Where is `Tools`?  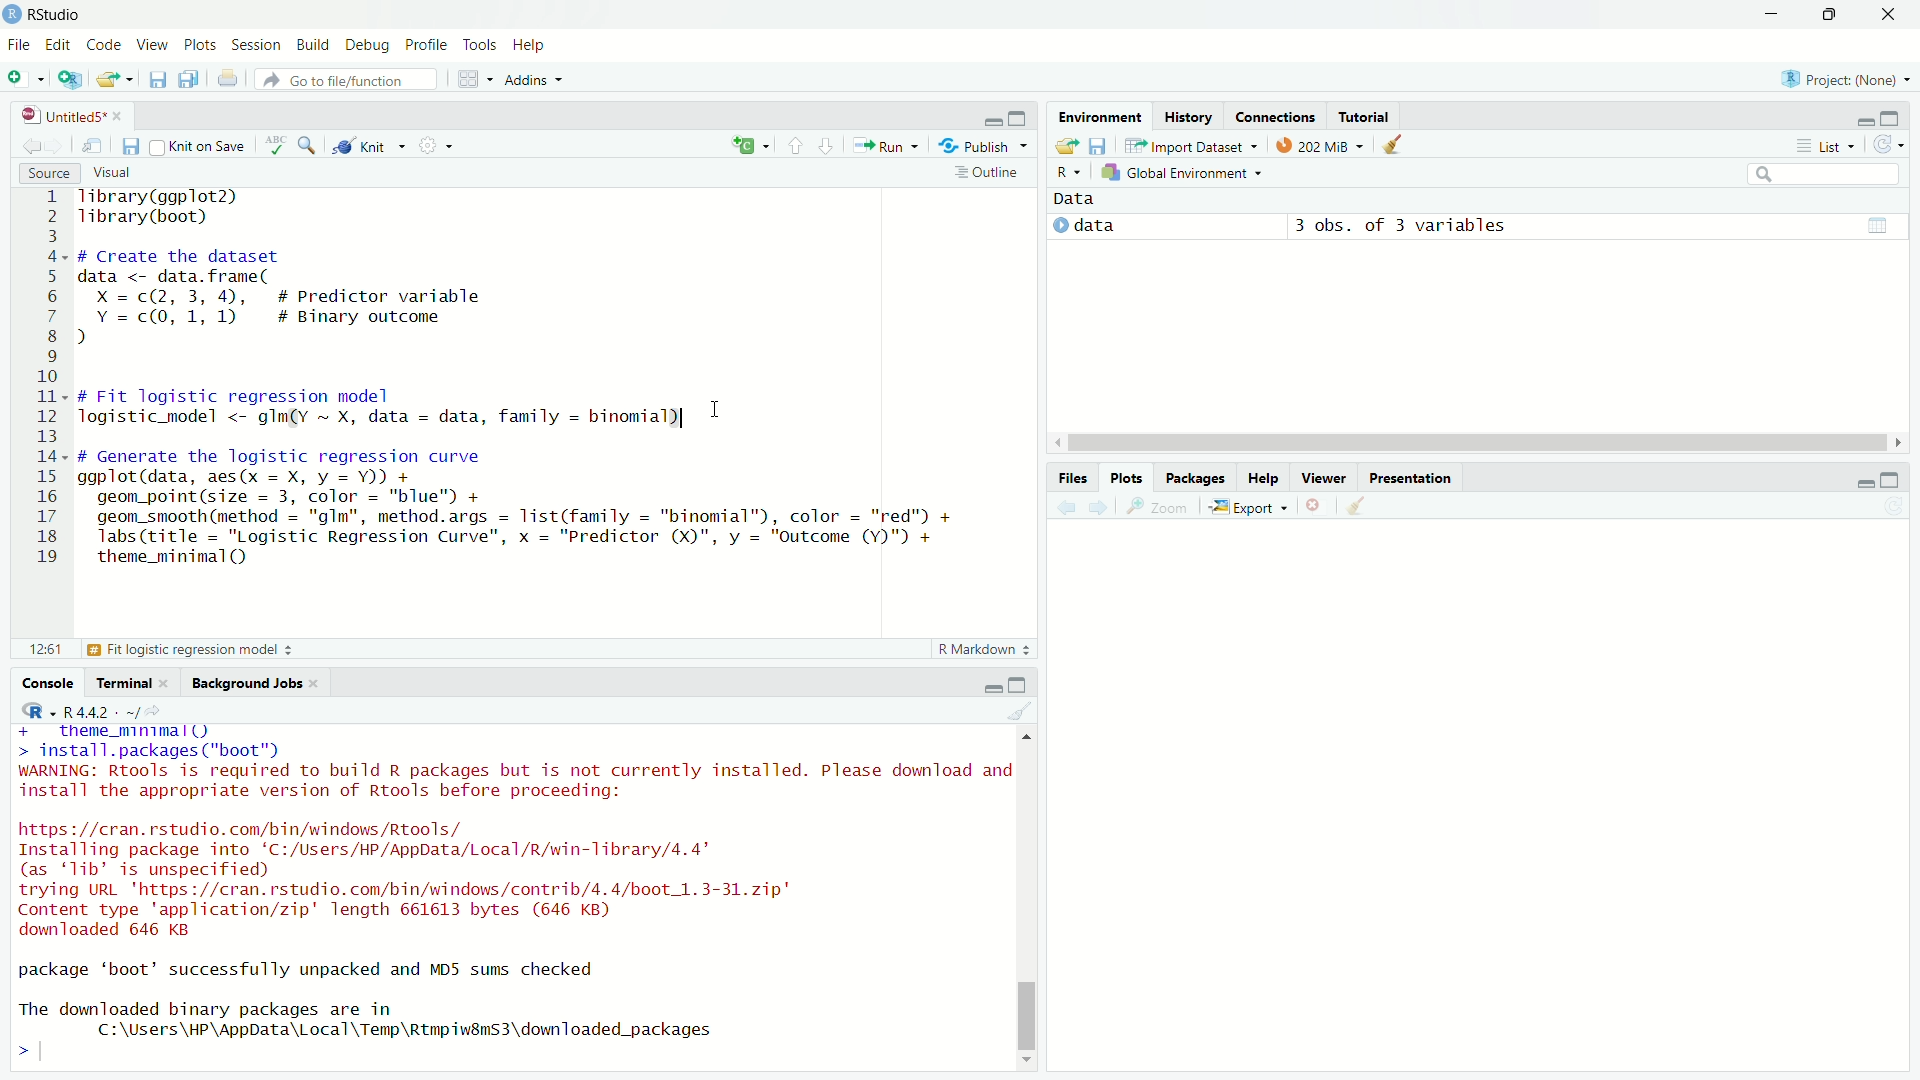
Tools is located at coordinates (478, 44).